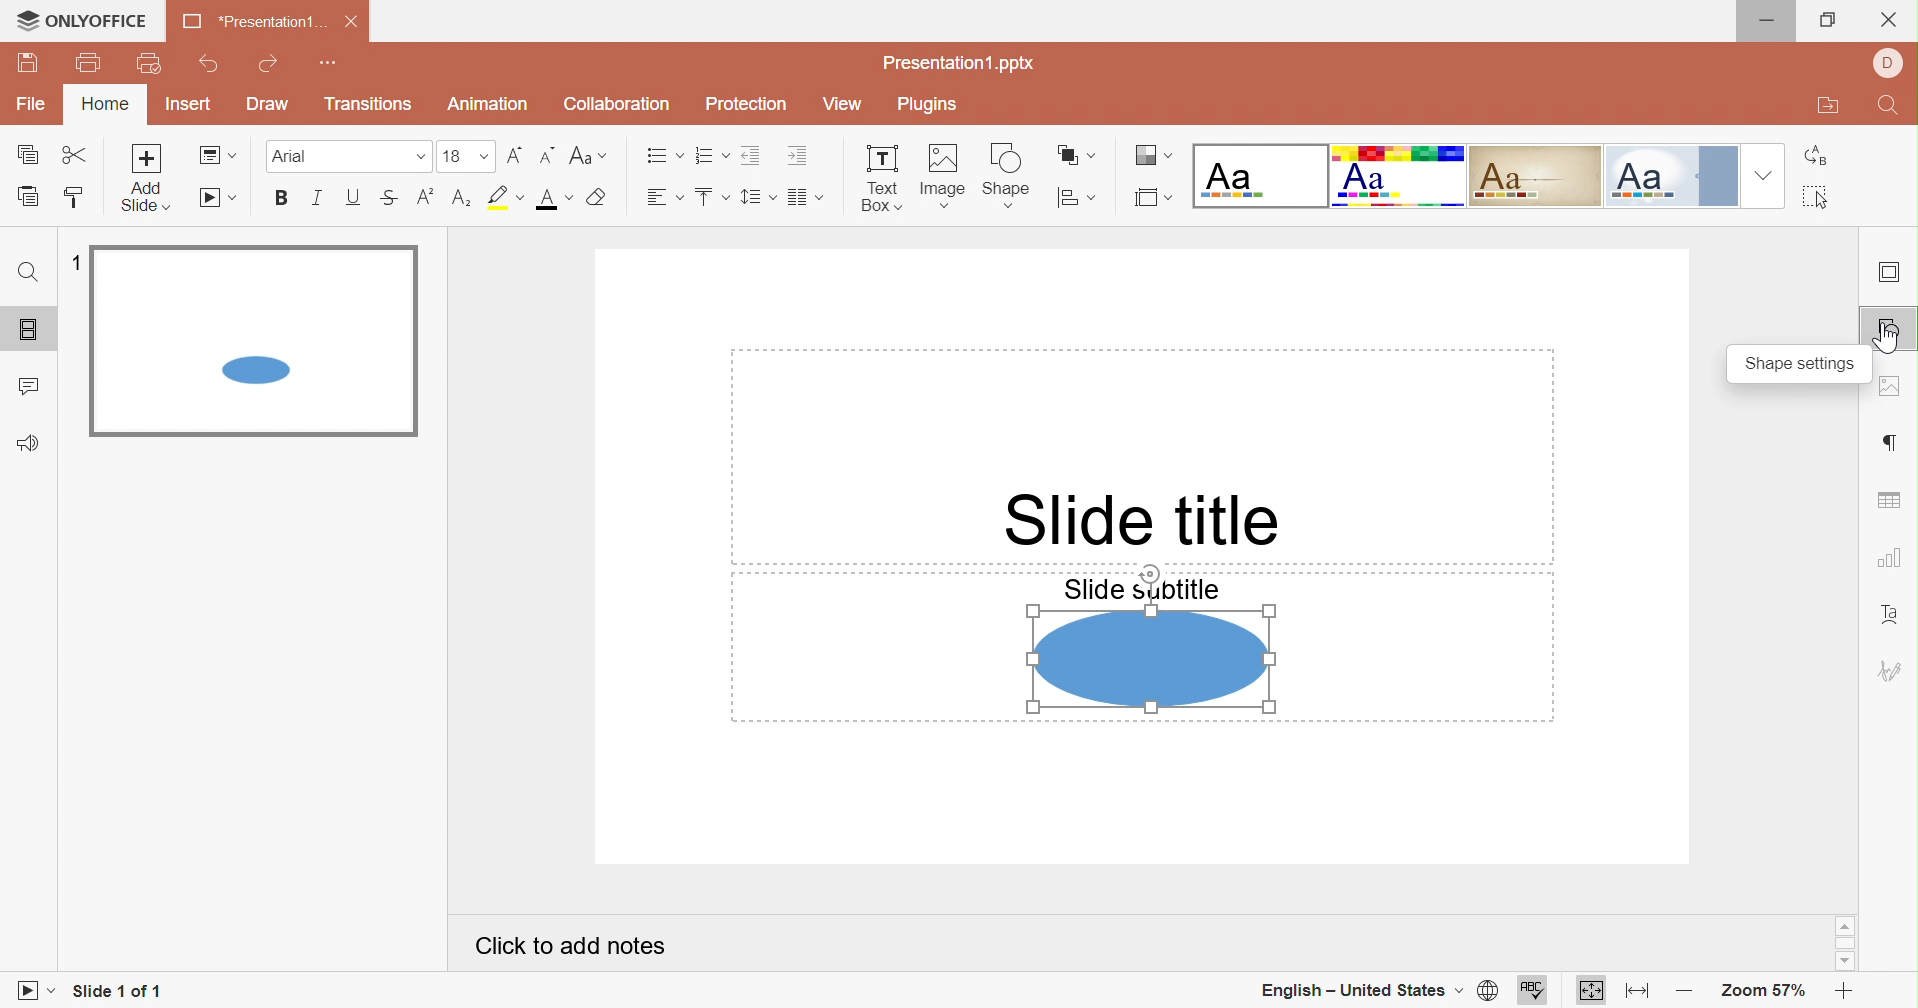 The width and height of the screenshot is (1918, 1008). I want to click on Insert columns, so click(807, 198).